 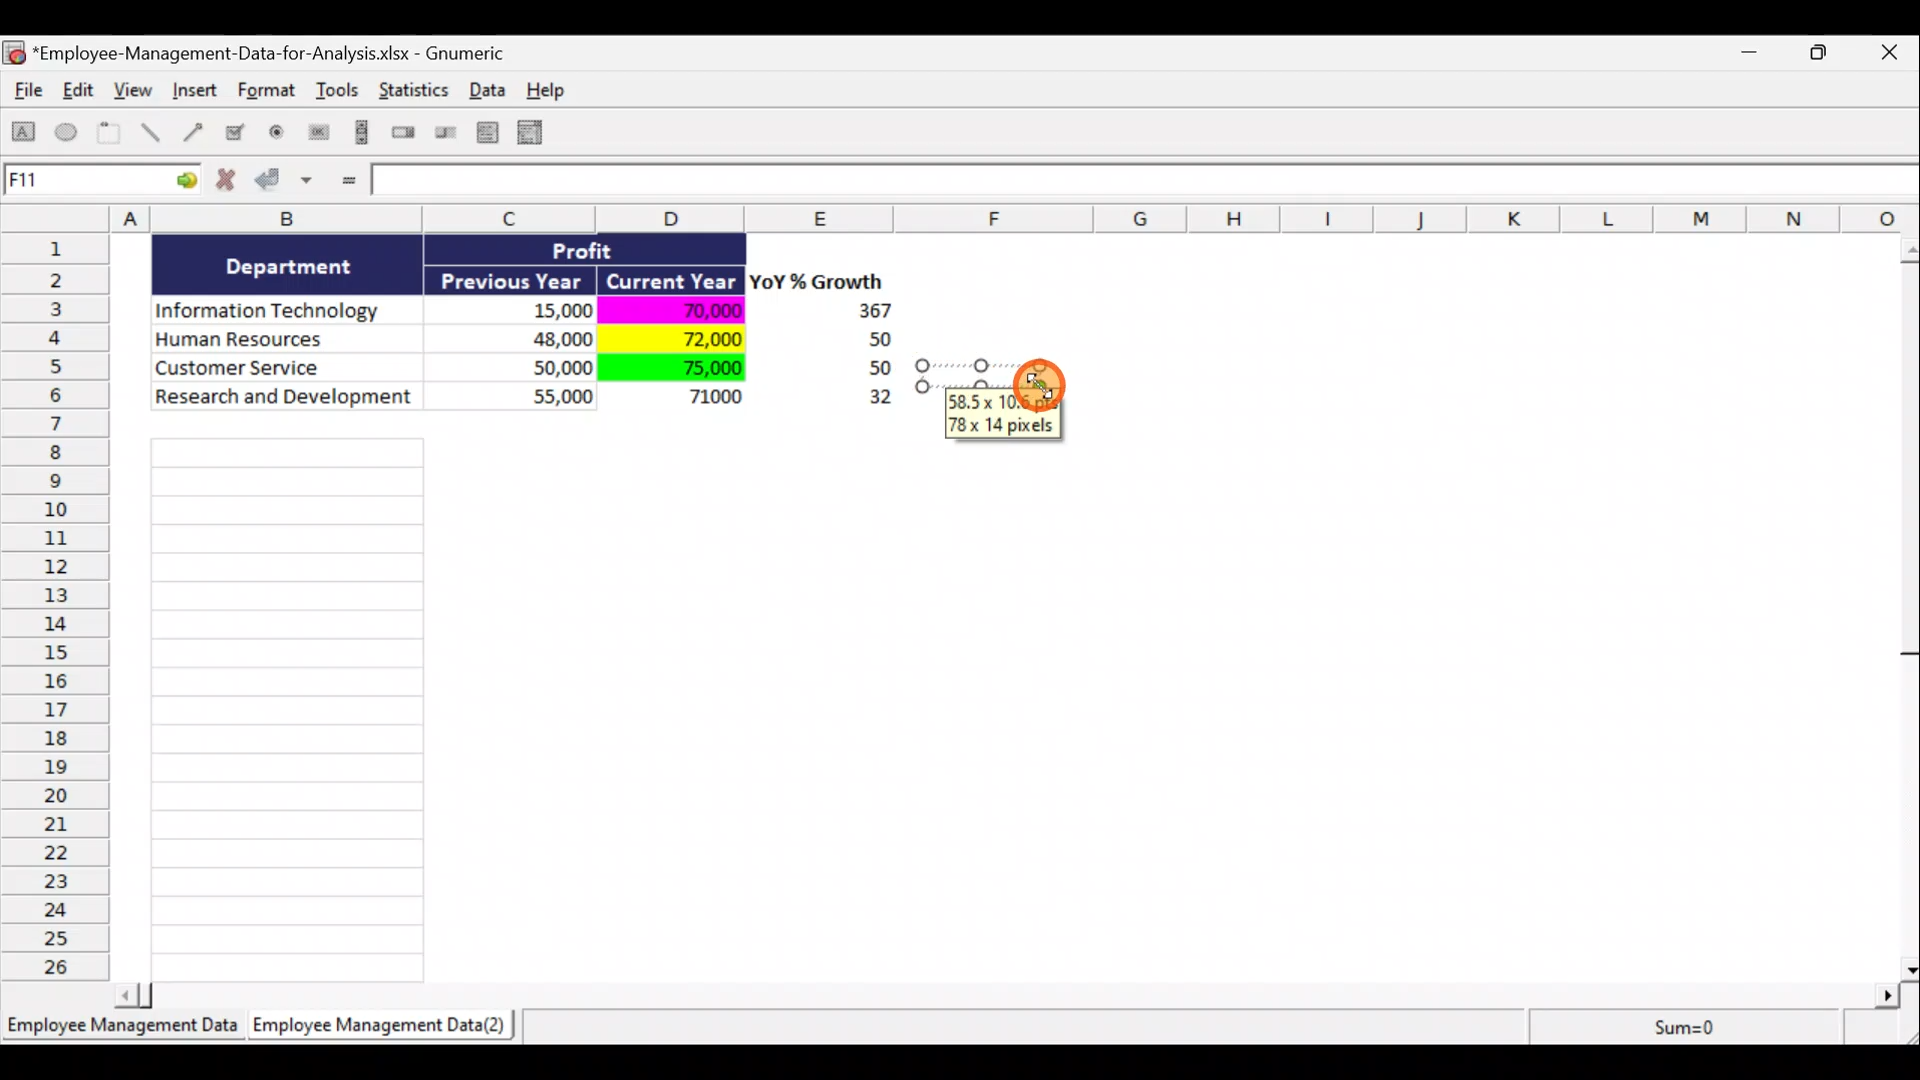 What do you see at coordinates (385, 1030) in the screenshot?
I see `Sheet 2` at bounding box center [385, 1030].